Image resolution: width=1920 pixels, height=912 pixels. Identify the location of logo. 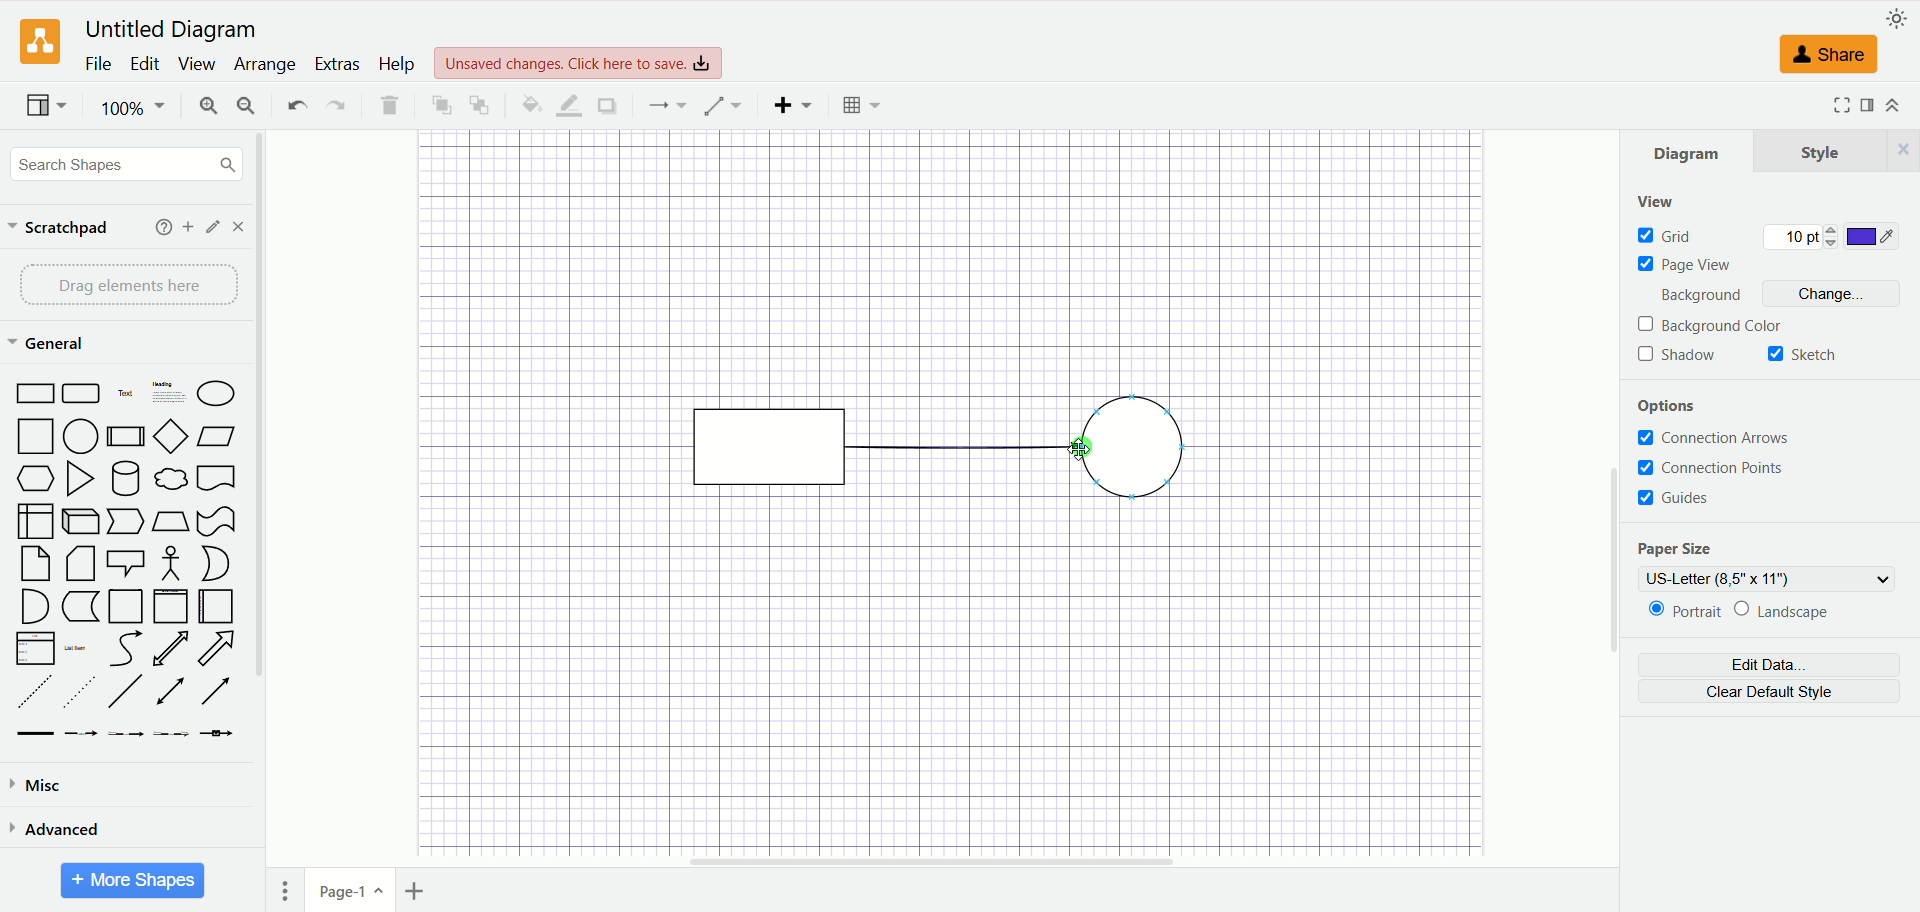
(38, 42).